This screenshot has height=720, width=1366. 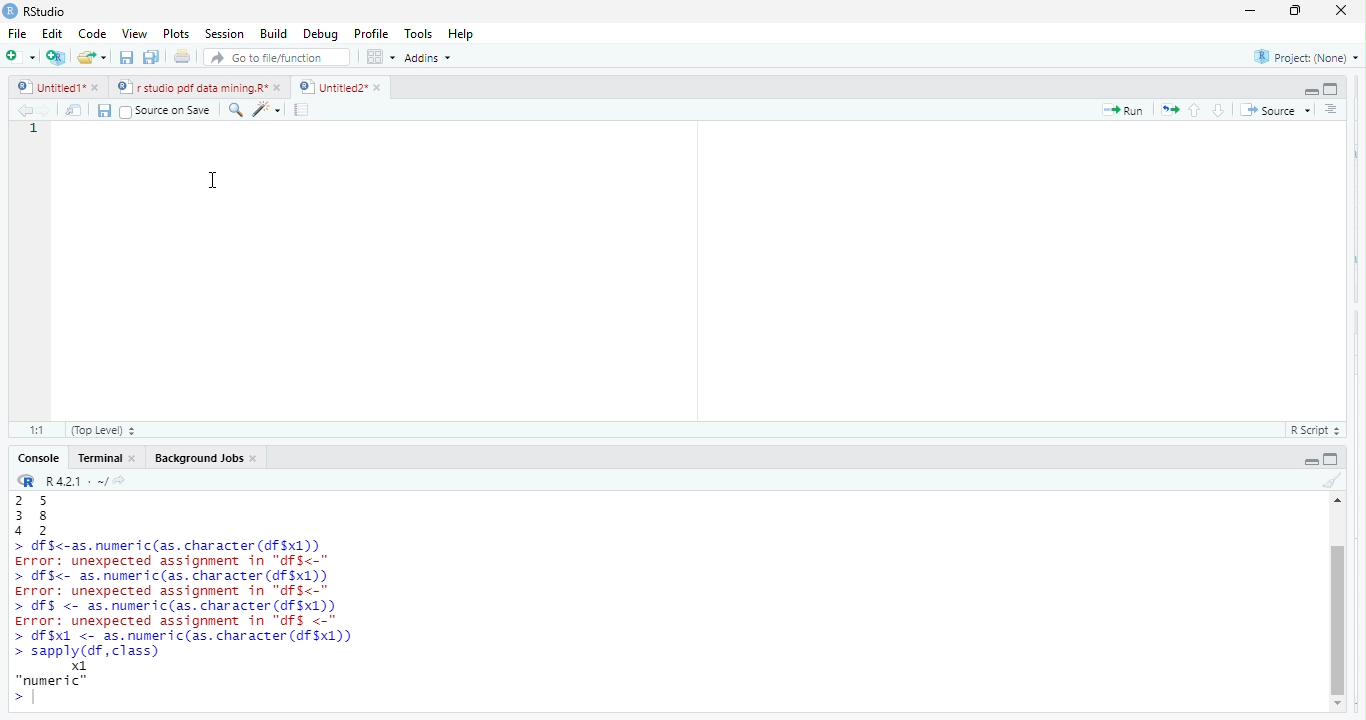 I want to click on R421: ~/, so click(x=87, y=482).